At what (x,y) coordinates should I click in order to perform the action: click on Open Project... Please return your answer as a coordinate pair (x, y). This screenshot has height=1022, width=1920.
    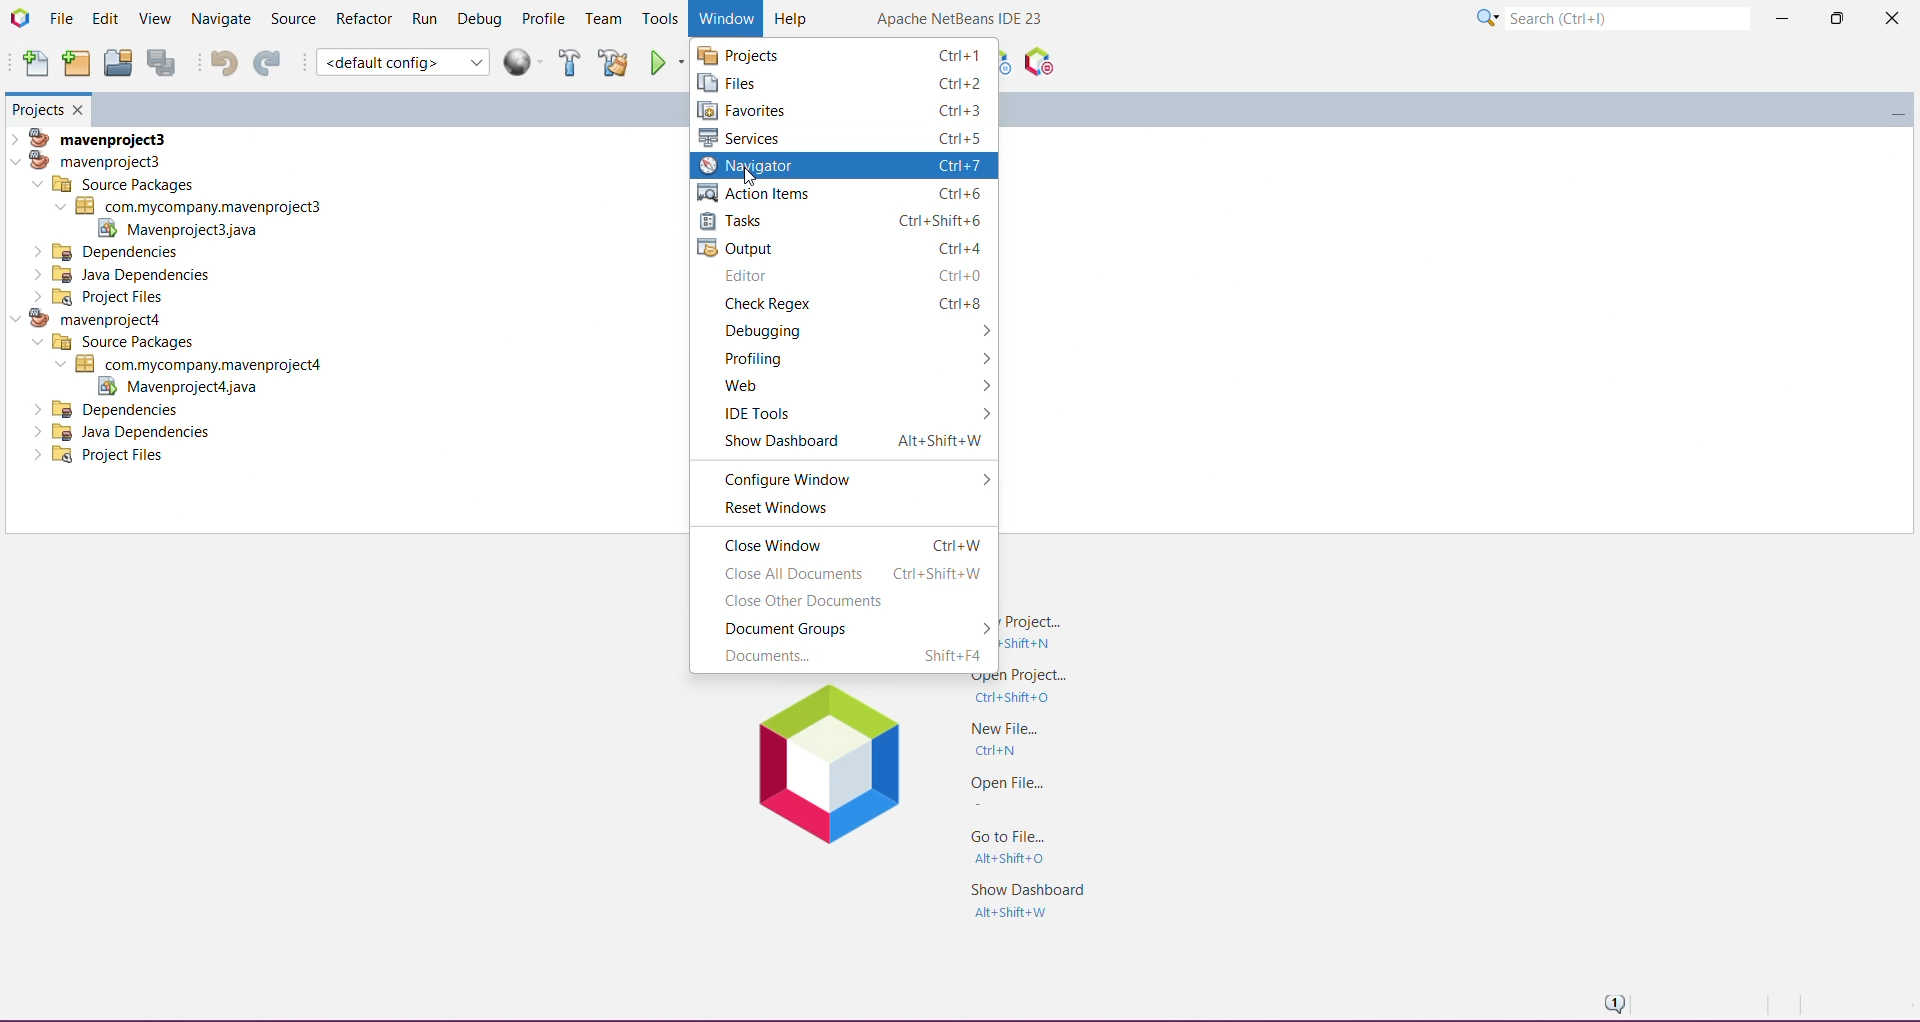
    Looking at the image, I should click on (1016, 691).